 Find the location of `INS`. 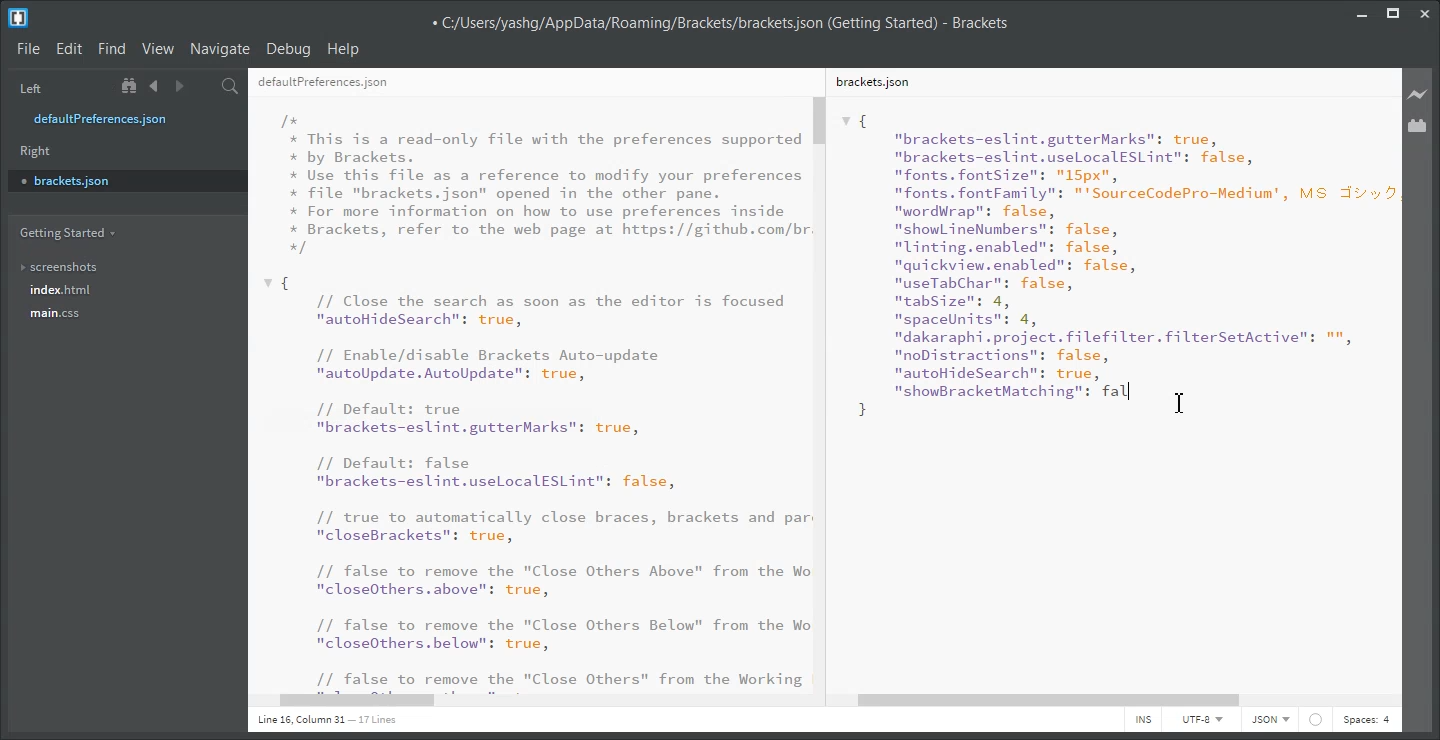

INS is located at coordinates (1143, 720).